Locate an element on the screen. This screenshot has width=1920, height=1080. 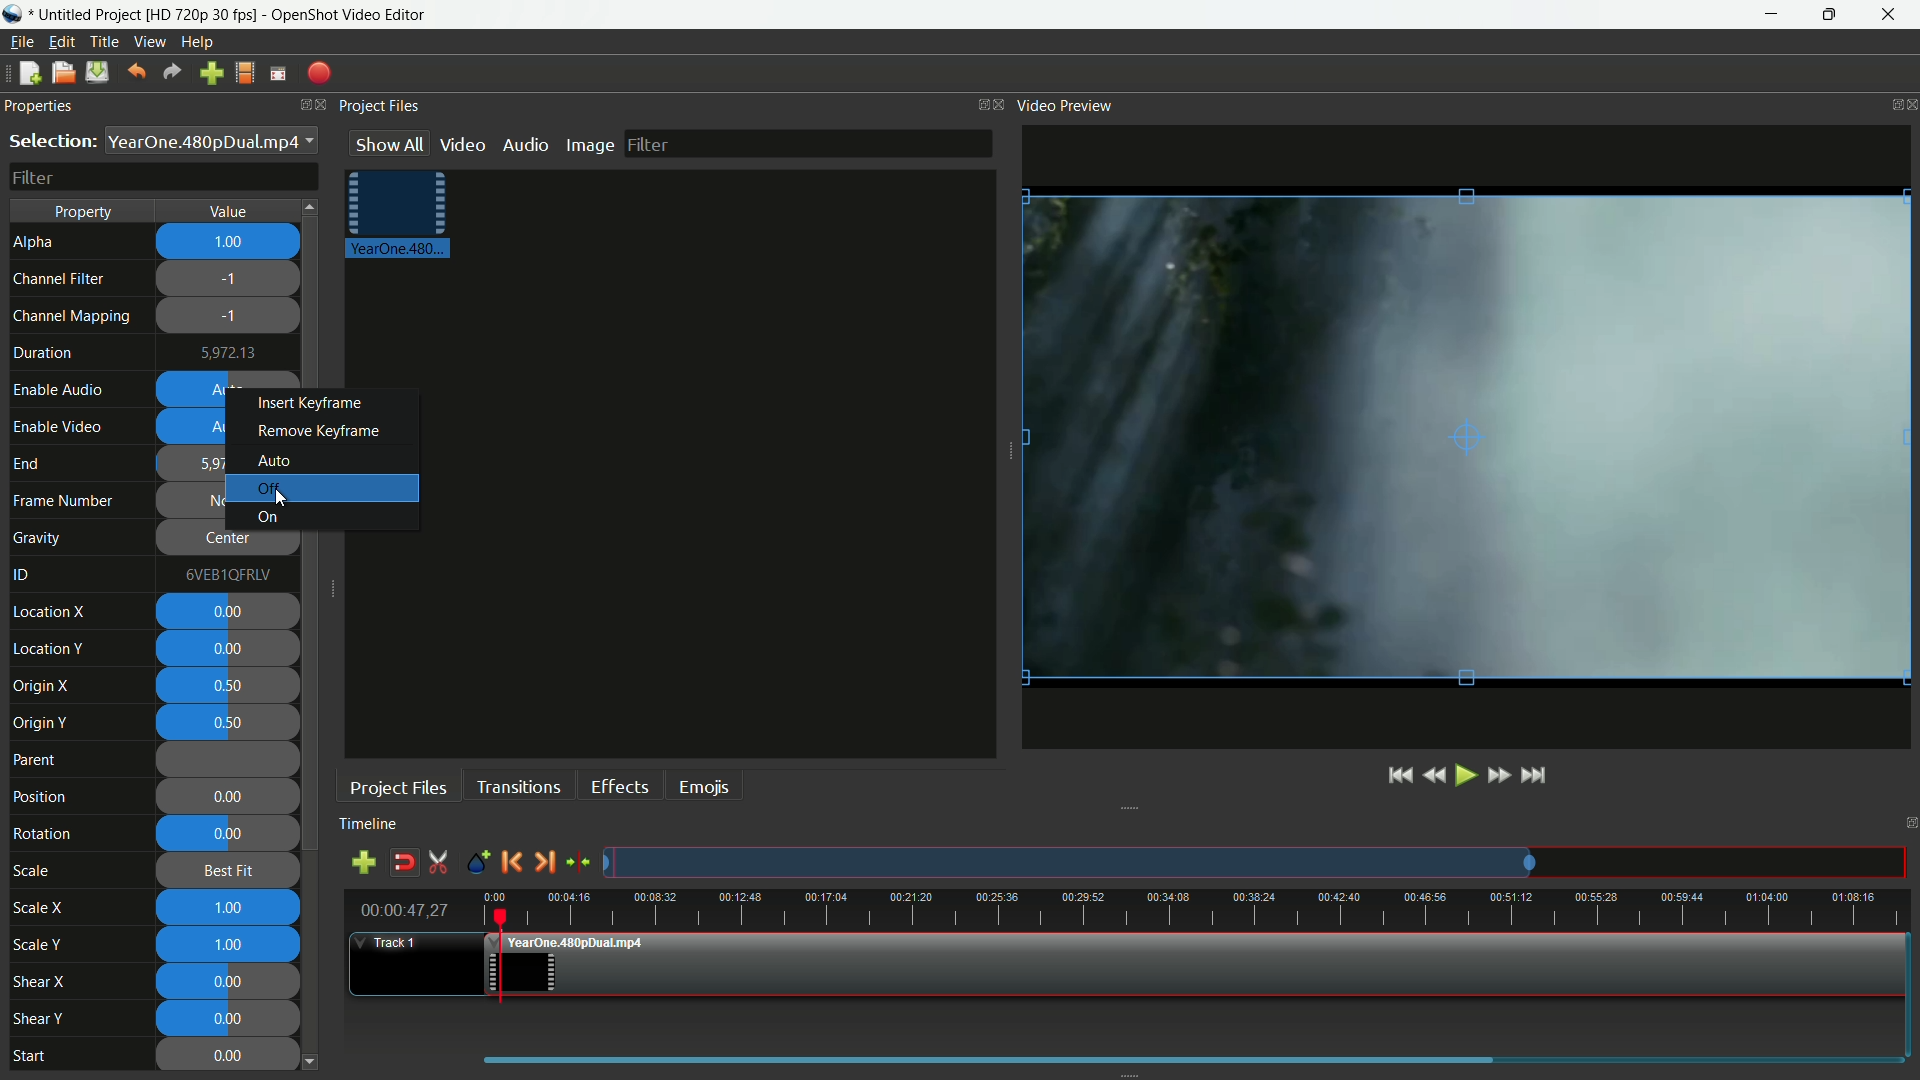
next marker is located at coordinates (548, 859).